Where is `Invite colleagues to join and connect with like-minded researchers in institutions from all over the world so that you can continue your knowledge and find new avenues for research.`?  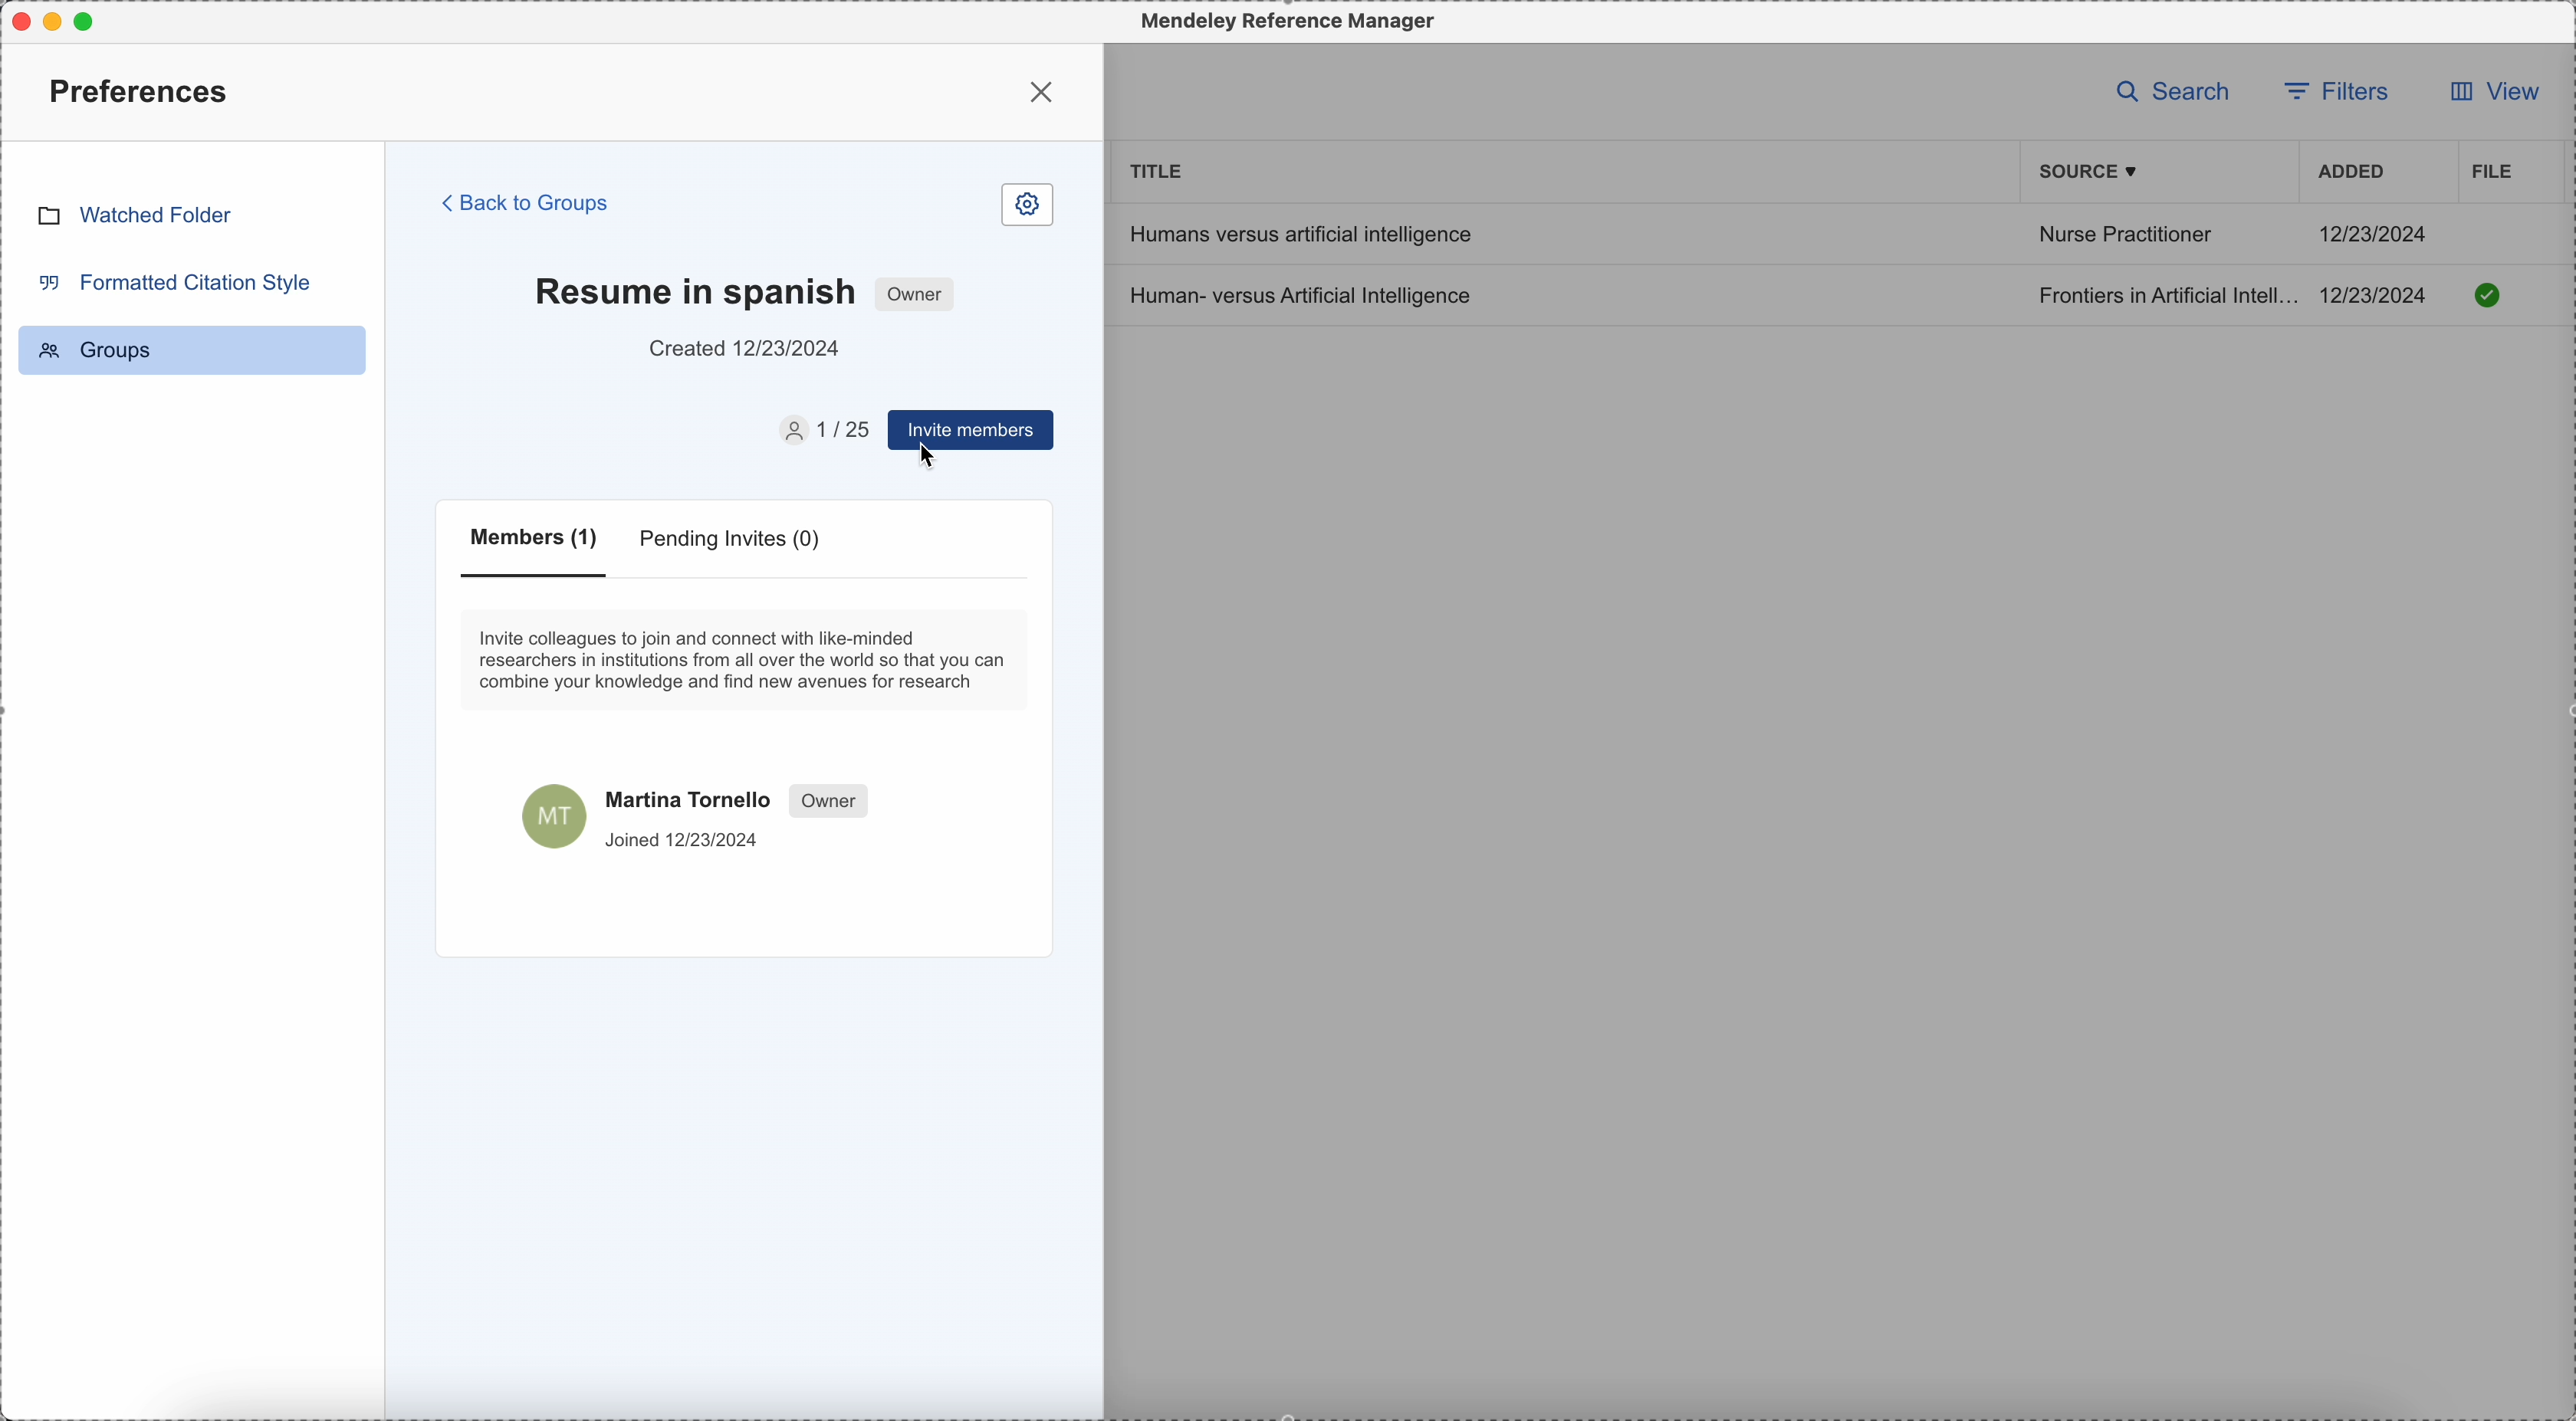 Invite colleagues to join and connect with like-minded researchers in institutions from all over the world so that you can continue your knowledge and find new avenues for research. is located at coordinates (746, 659).